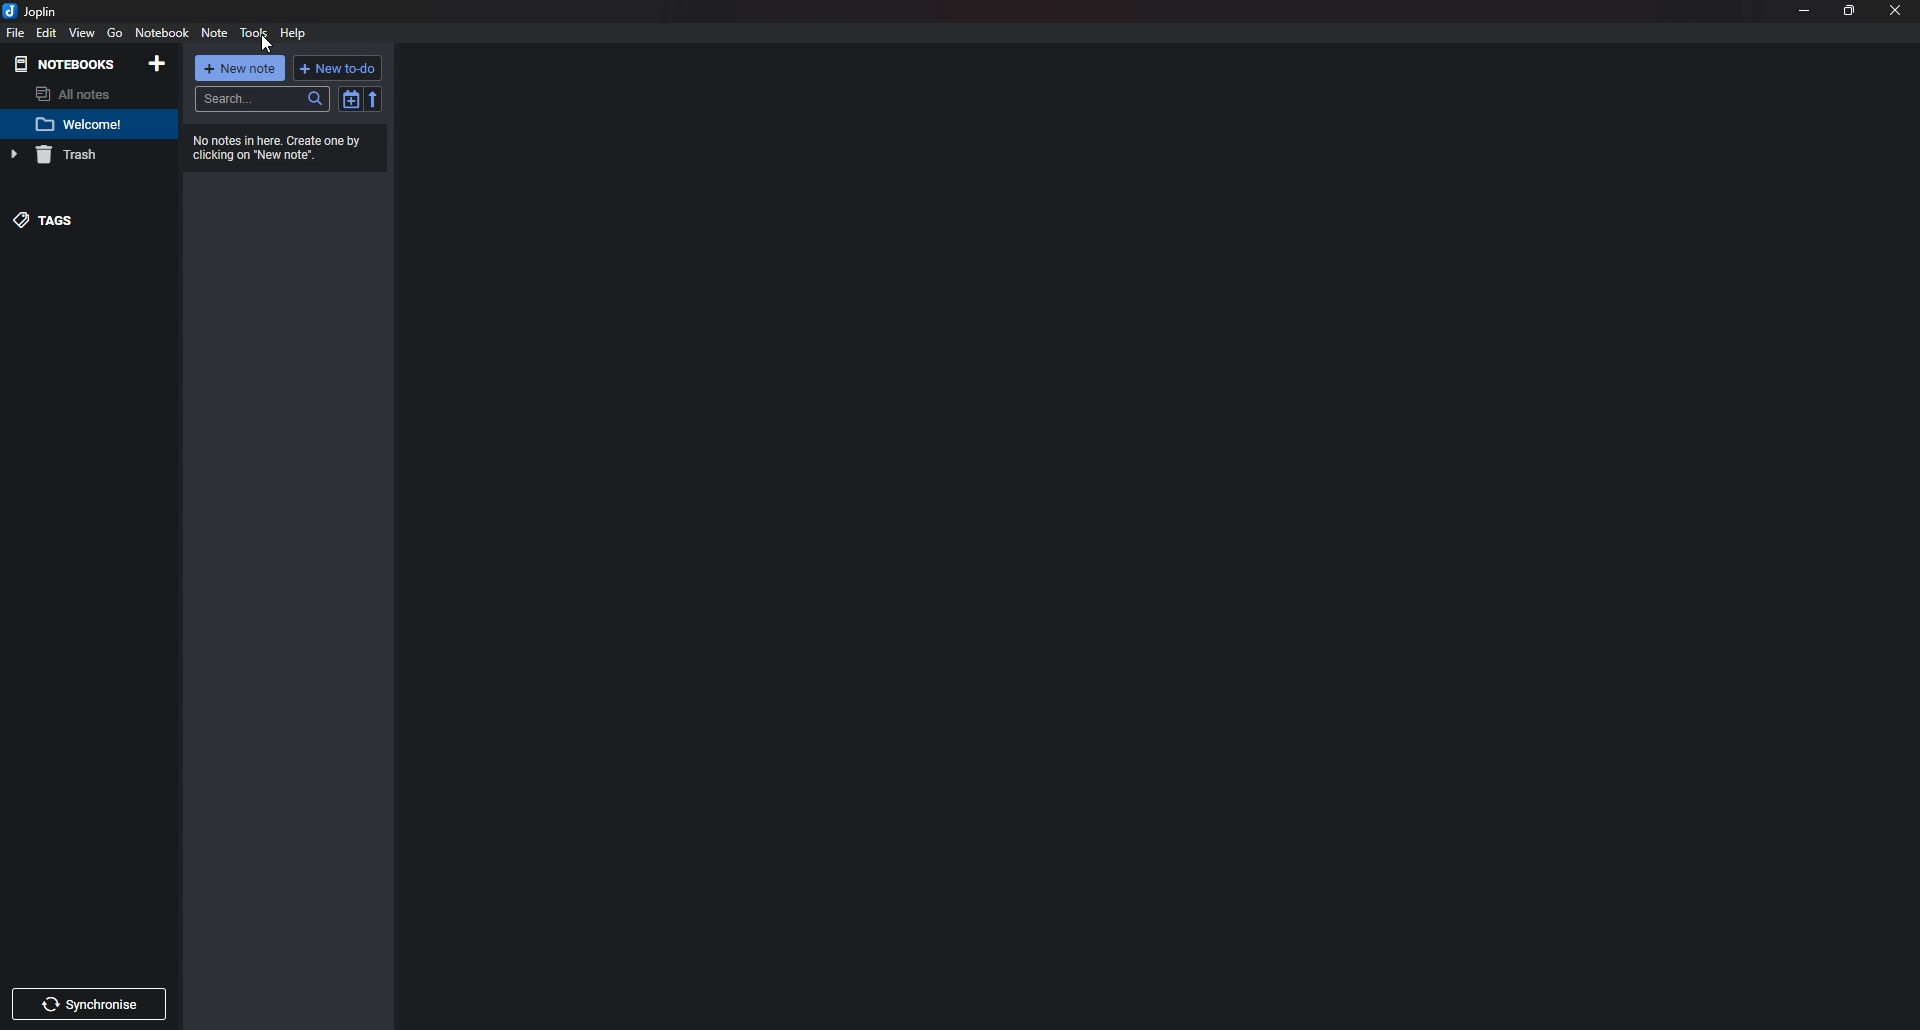 The height and width of the screenshot is (1030, 1920). What do you see at coordinates (213, 35) in the screenshot?
I see `Note` at bounding box center [213, 35].